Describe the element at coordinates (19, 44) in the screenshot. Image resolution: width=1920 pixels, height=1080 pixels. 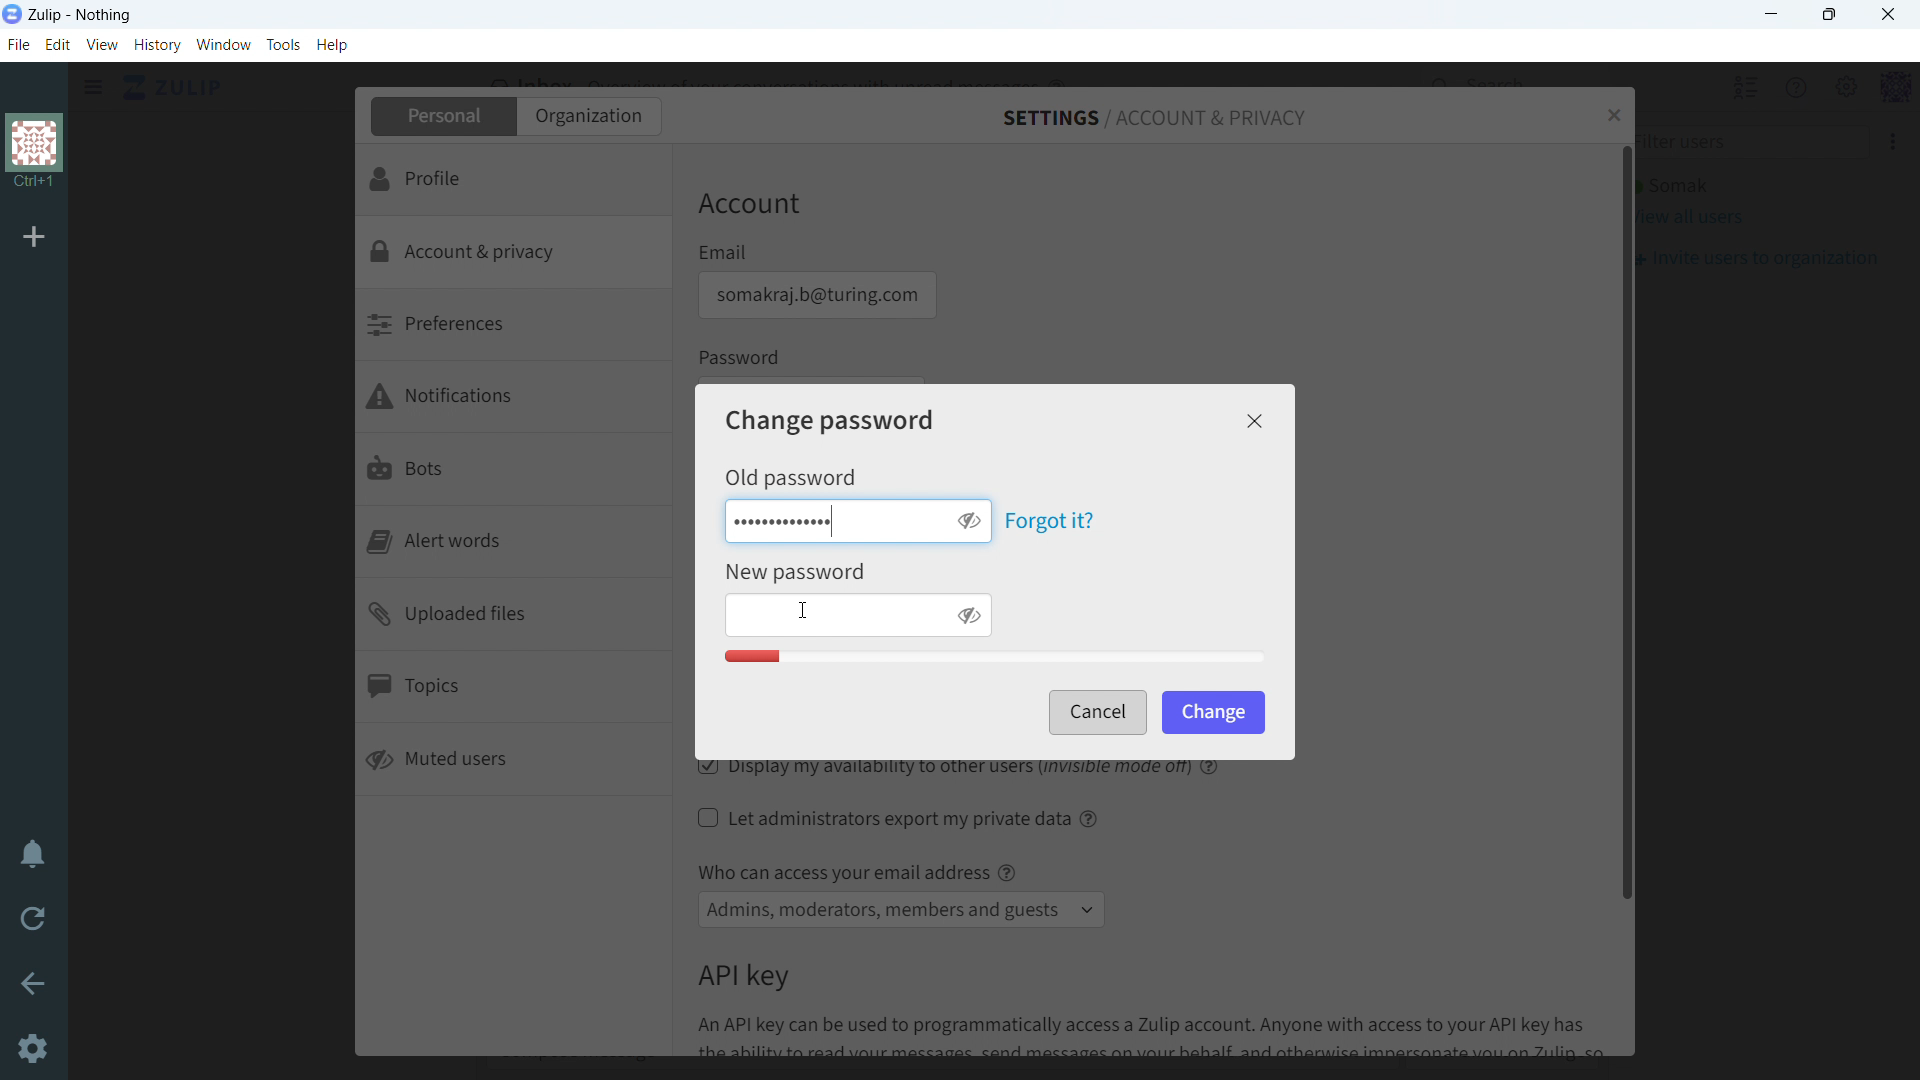
I see `file` at that location.